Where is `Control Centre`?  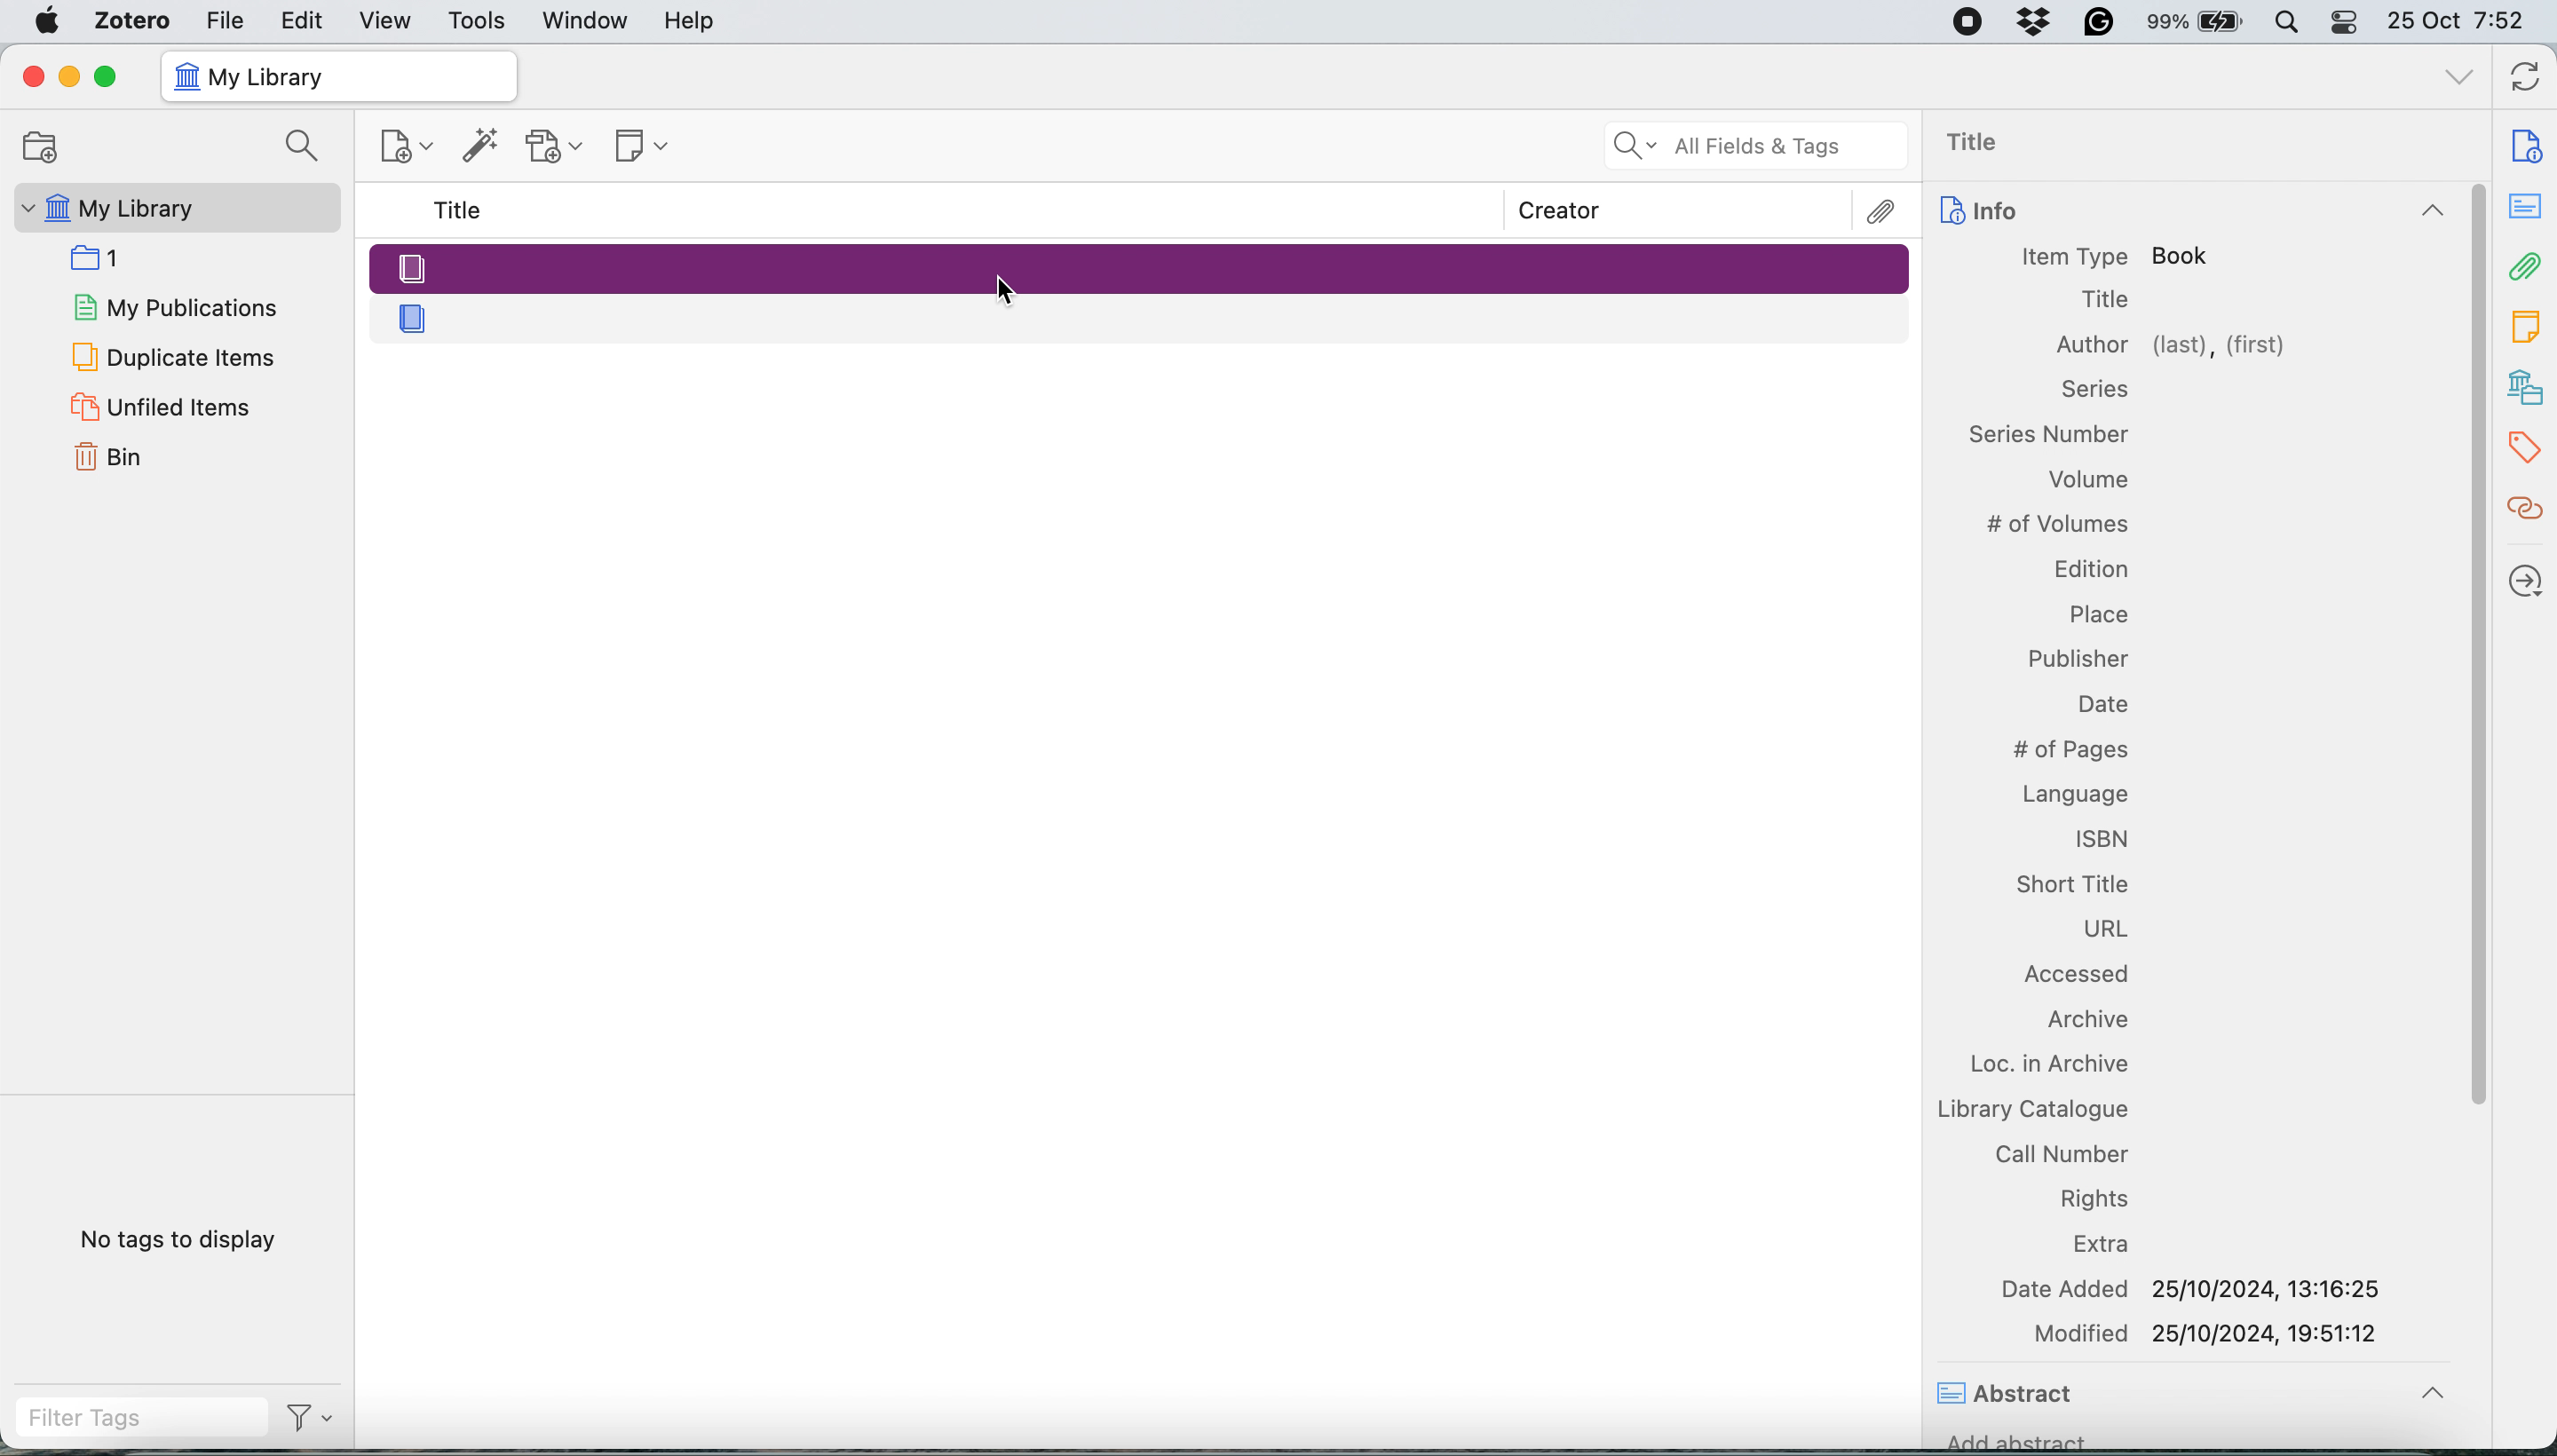
Control Centre is located at coordinates (2346, 21).